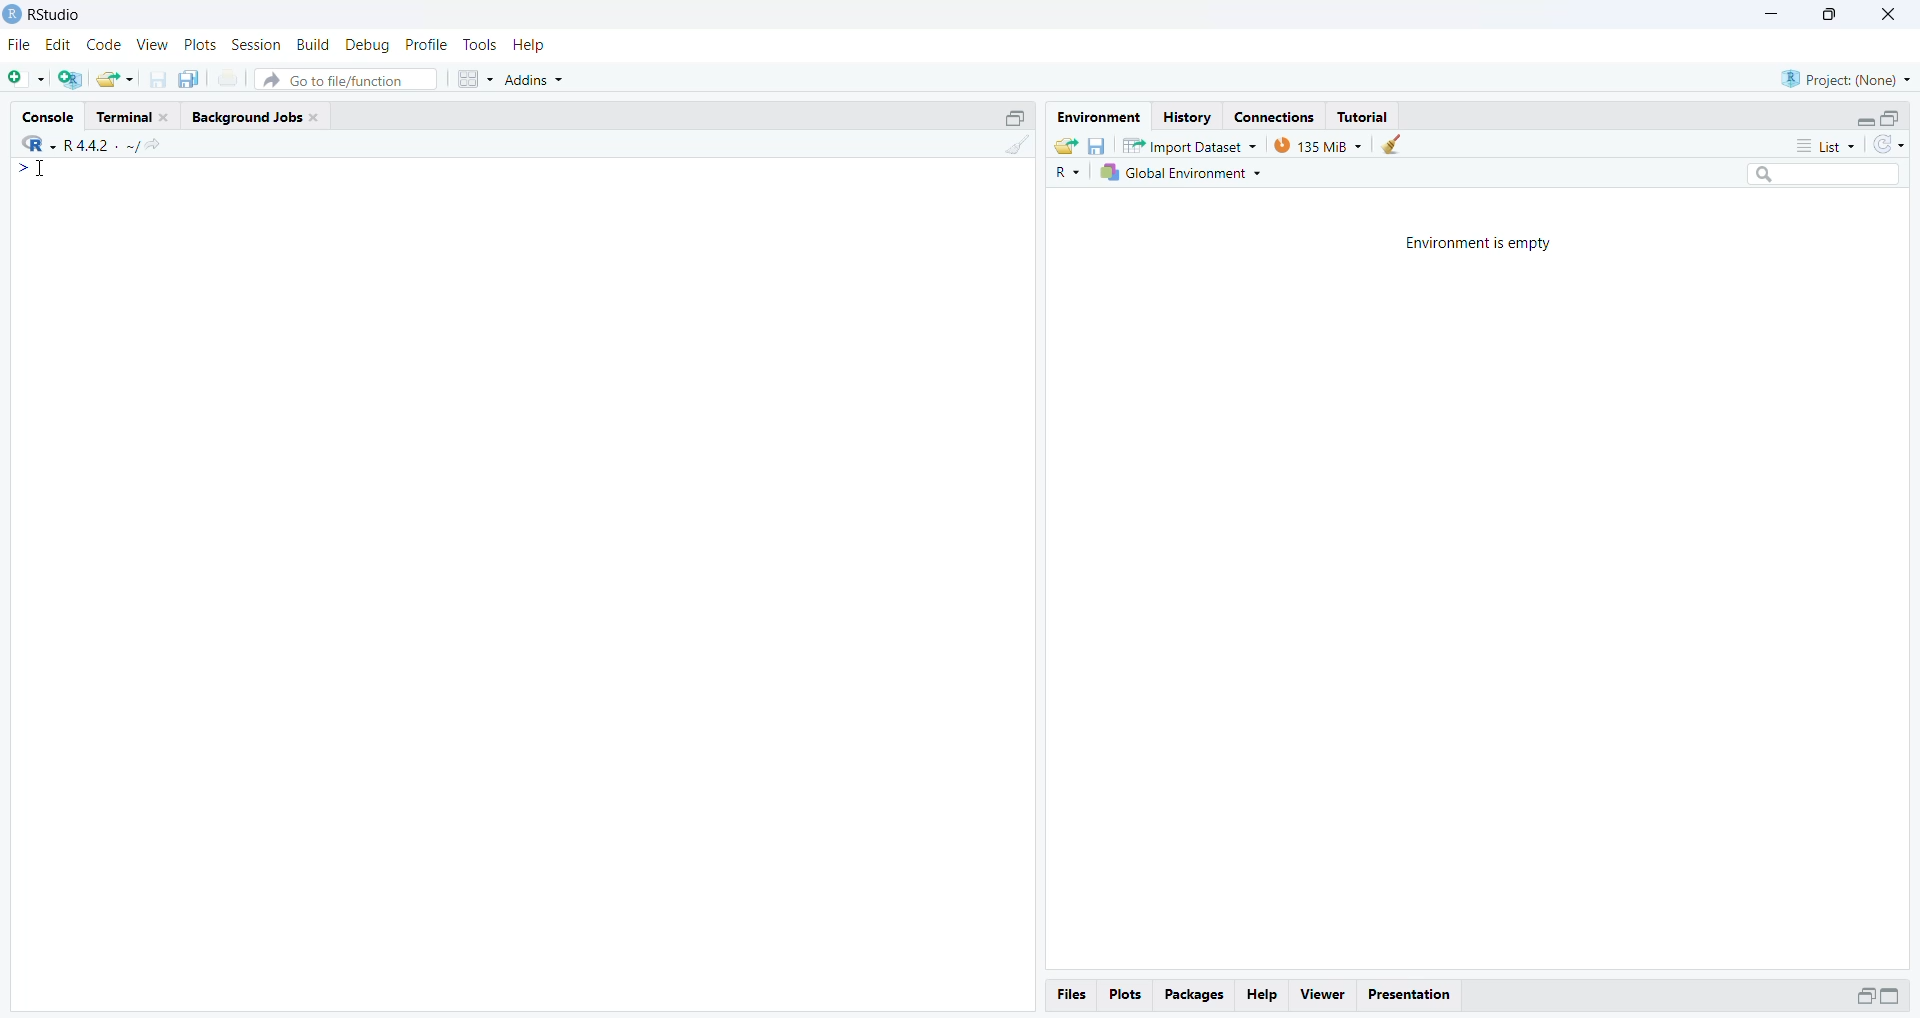 The height and width of the screenshot is (1018, 1920). What do you see at coordinates (154, 144) in the screenshot?
I see `View the current working directory` at bounding box center [154, 144].